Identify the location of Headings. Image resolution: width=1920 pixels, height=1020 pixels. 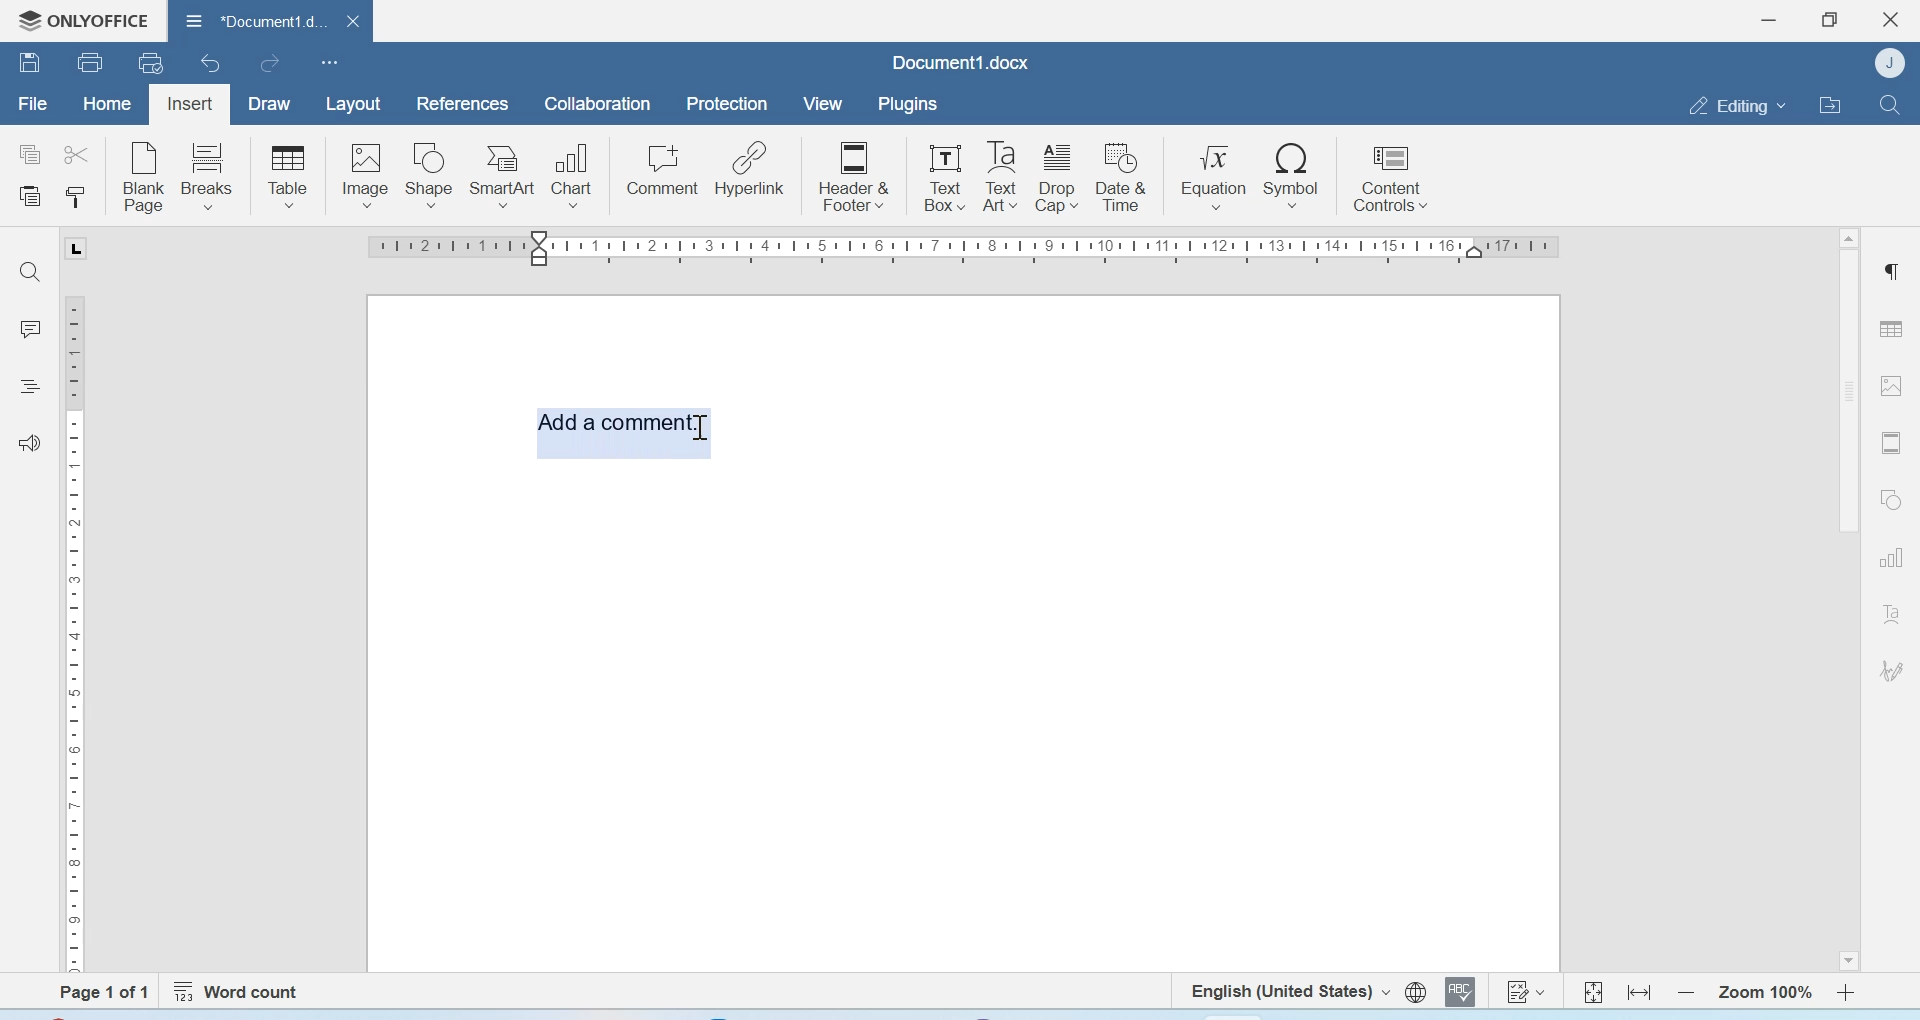
(29, 389).